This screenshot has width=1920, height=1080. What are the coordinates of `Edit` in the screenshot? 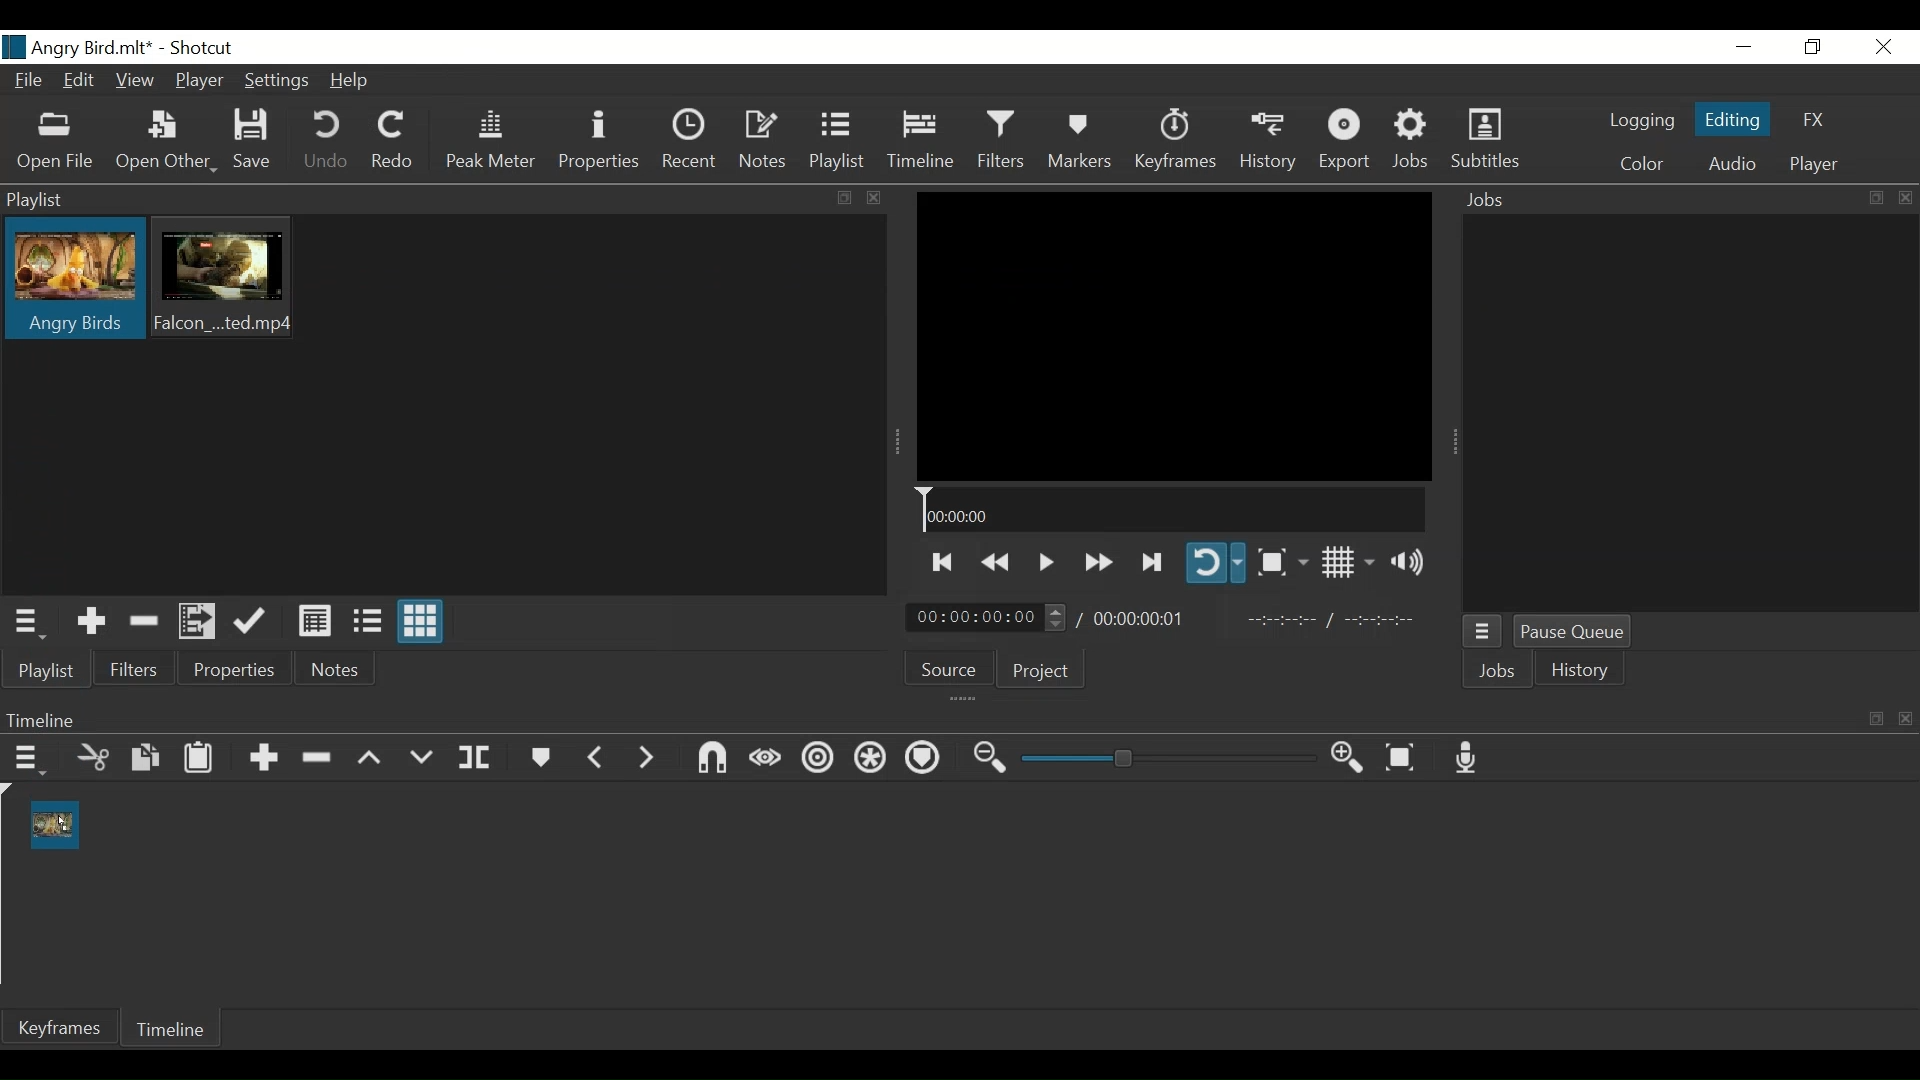 It's located at (80, 82).